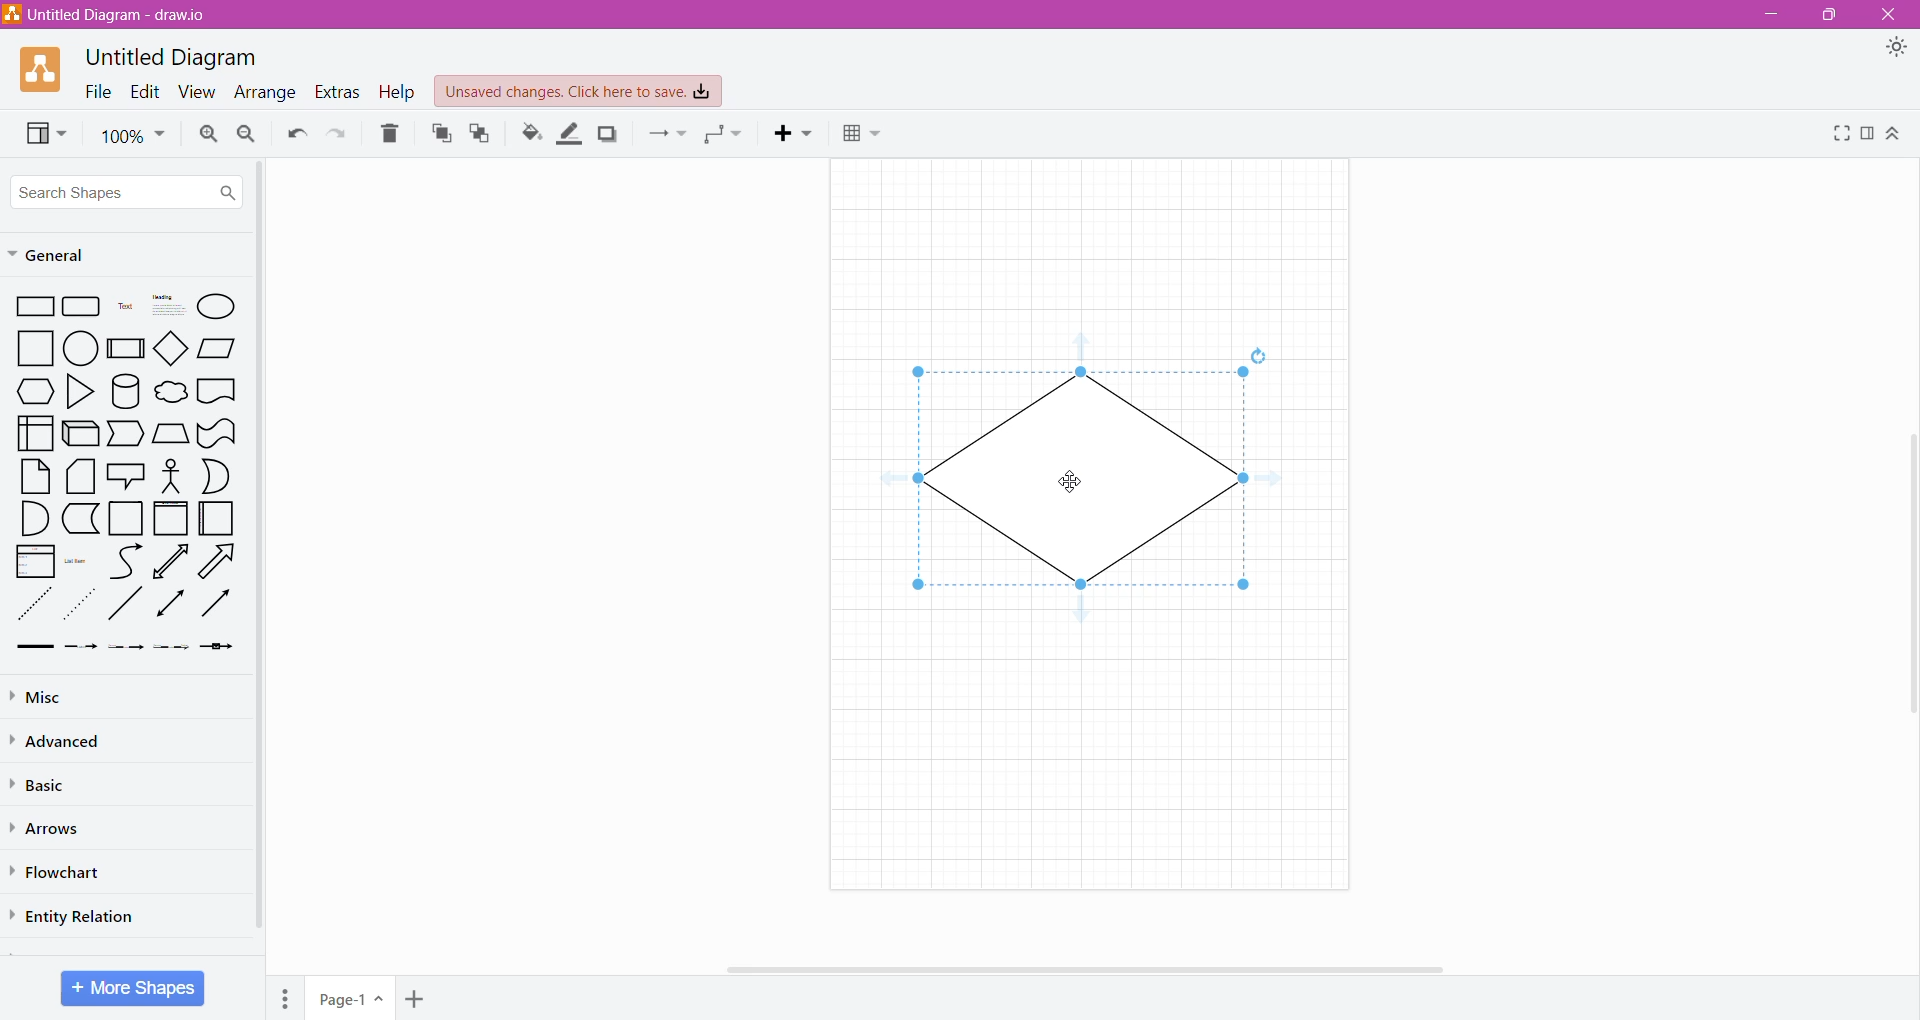 The image size is (1920, 1020). What do you see at coordinates (175, 58) in the screenshot?
I see `Untitle Diagram` at bounding box center [175, 58].